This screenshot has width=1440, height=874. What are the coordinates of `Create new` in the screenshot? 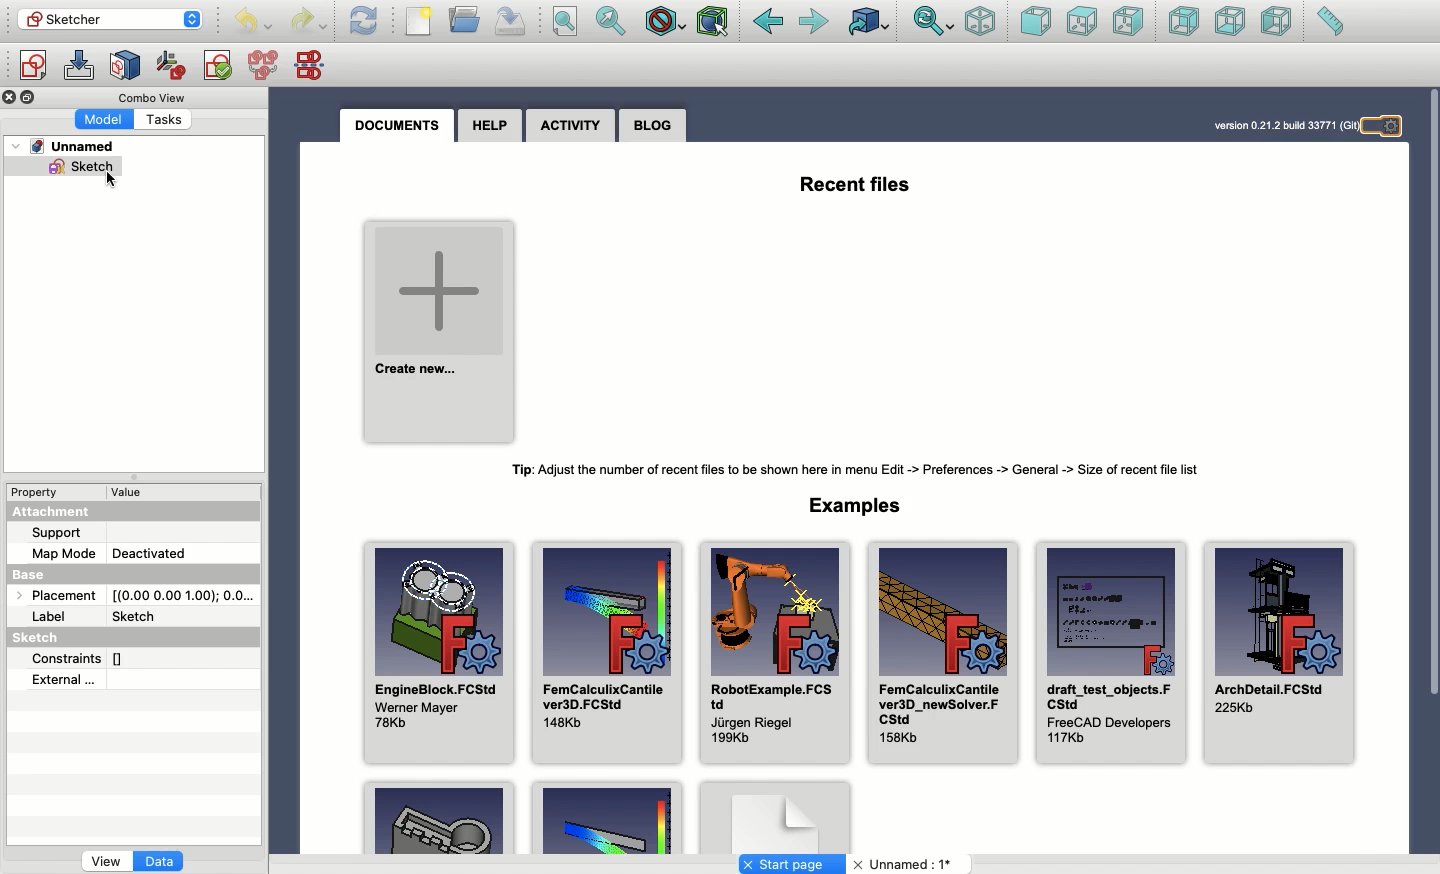 It's located at (441, 327).